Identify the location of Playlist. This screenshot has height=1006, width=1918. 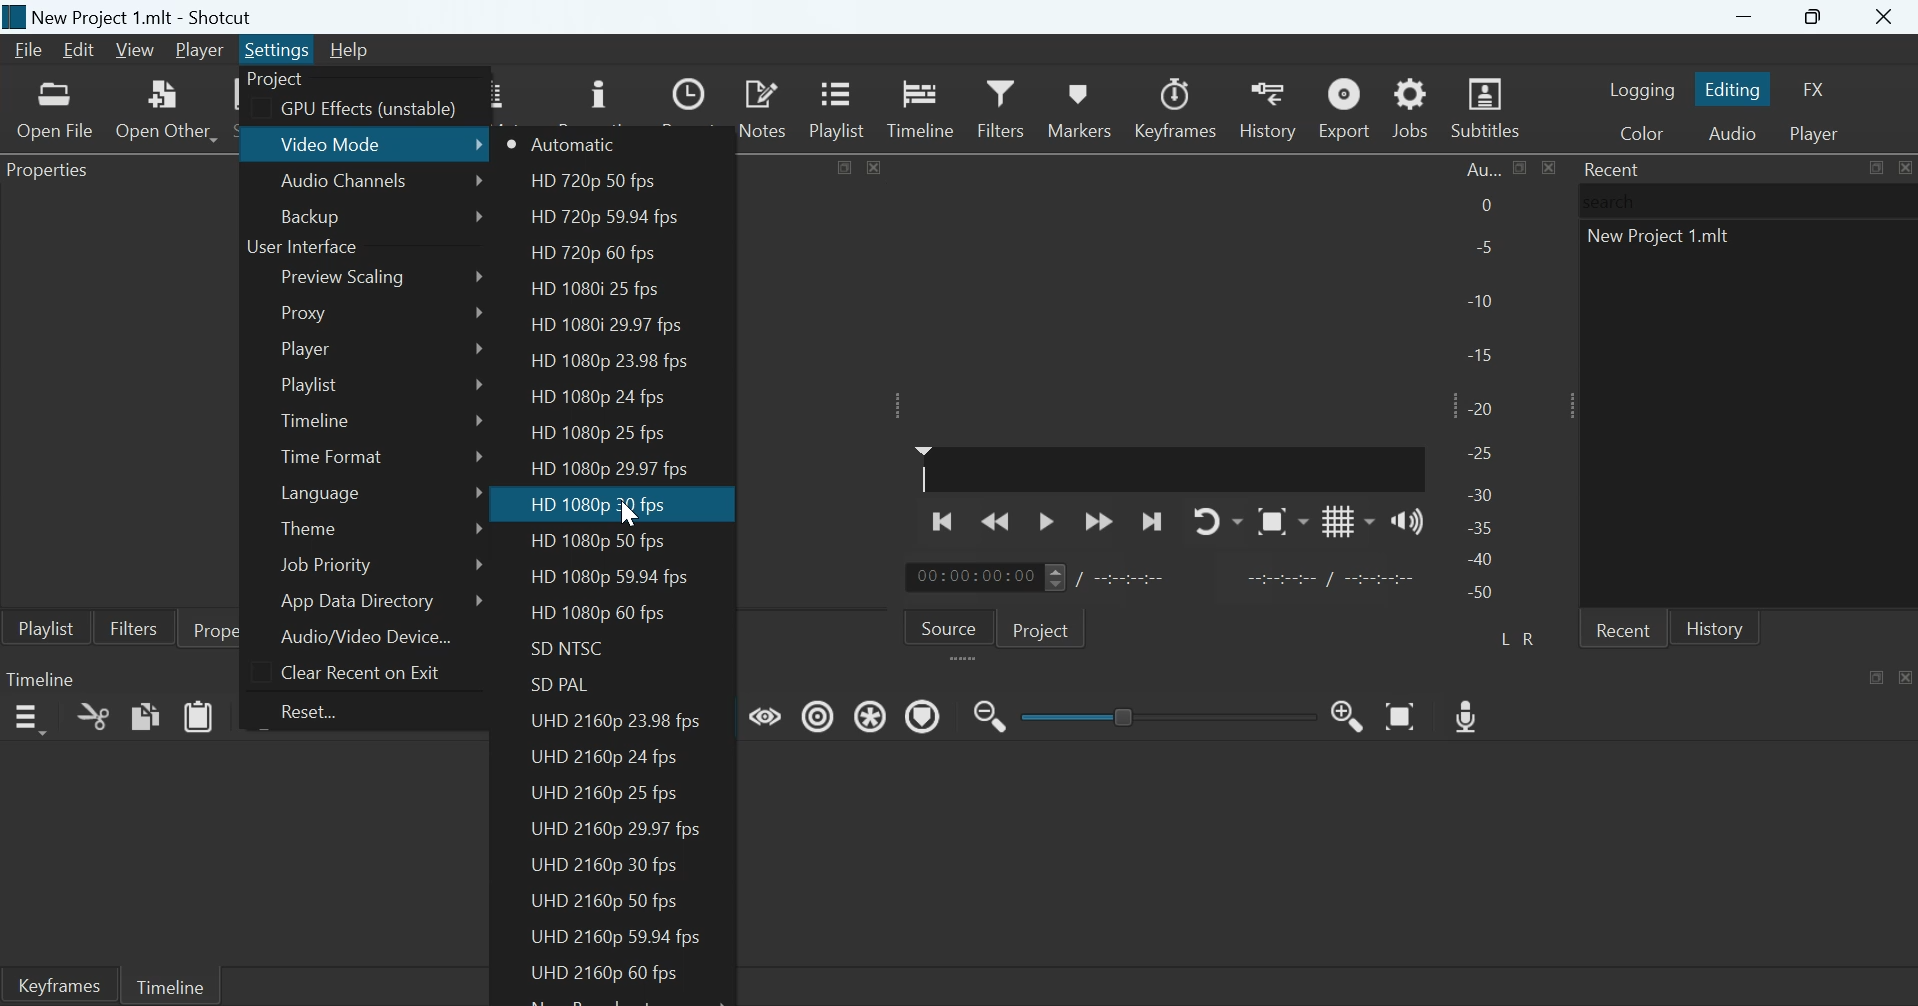
(841, 107).